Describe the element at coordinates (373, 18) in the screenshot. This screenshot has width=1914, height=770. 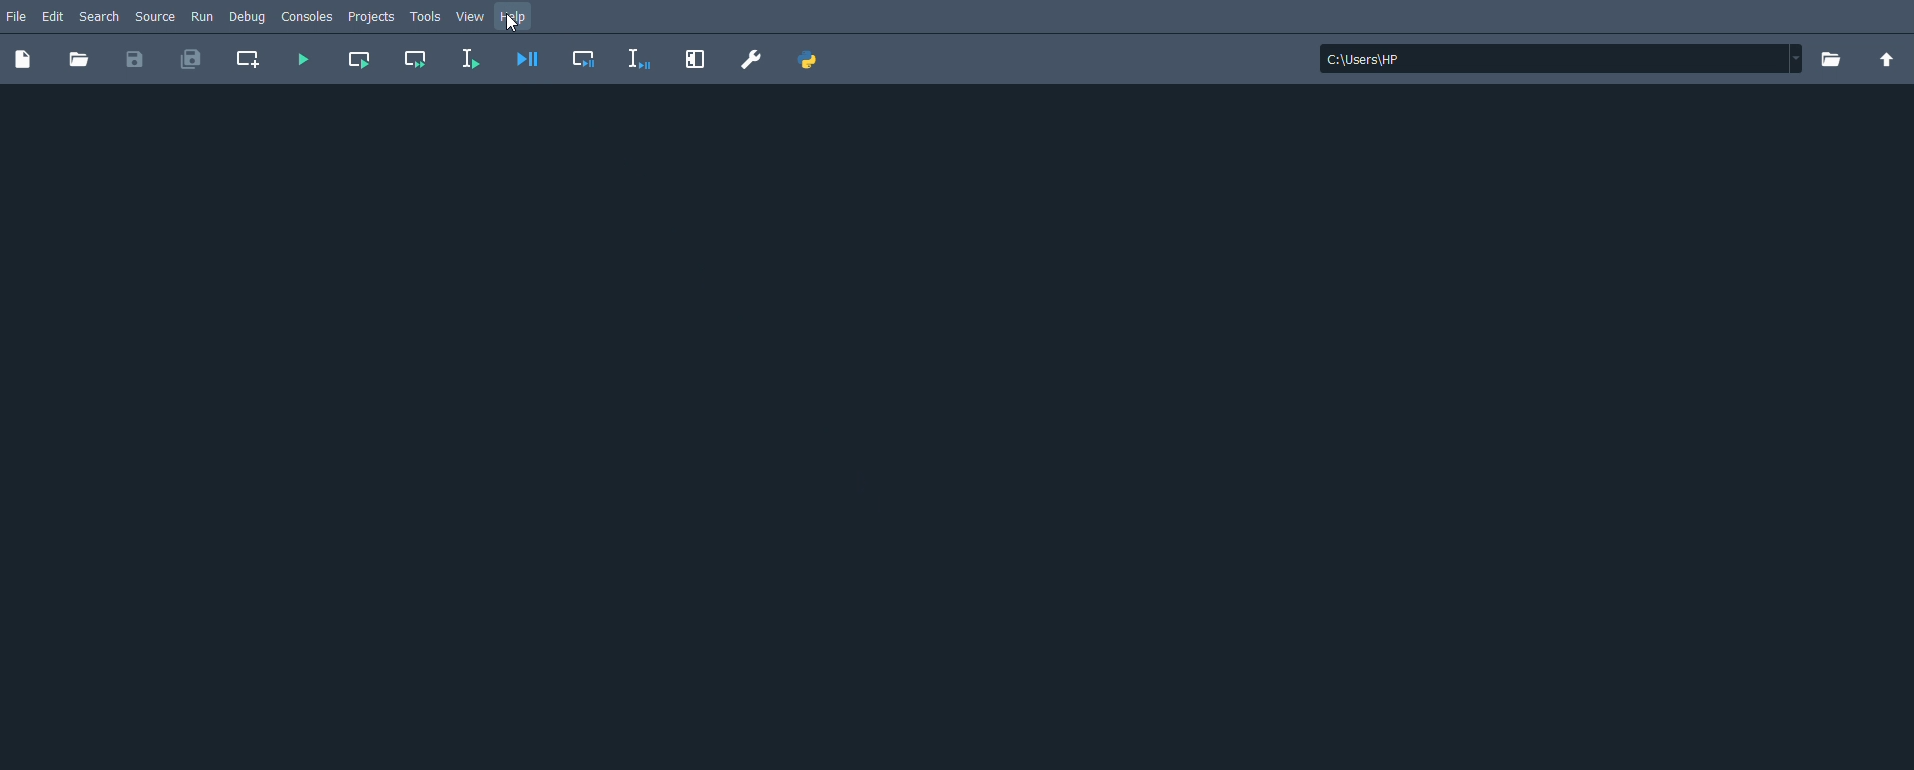
I see `Projects` at that location.